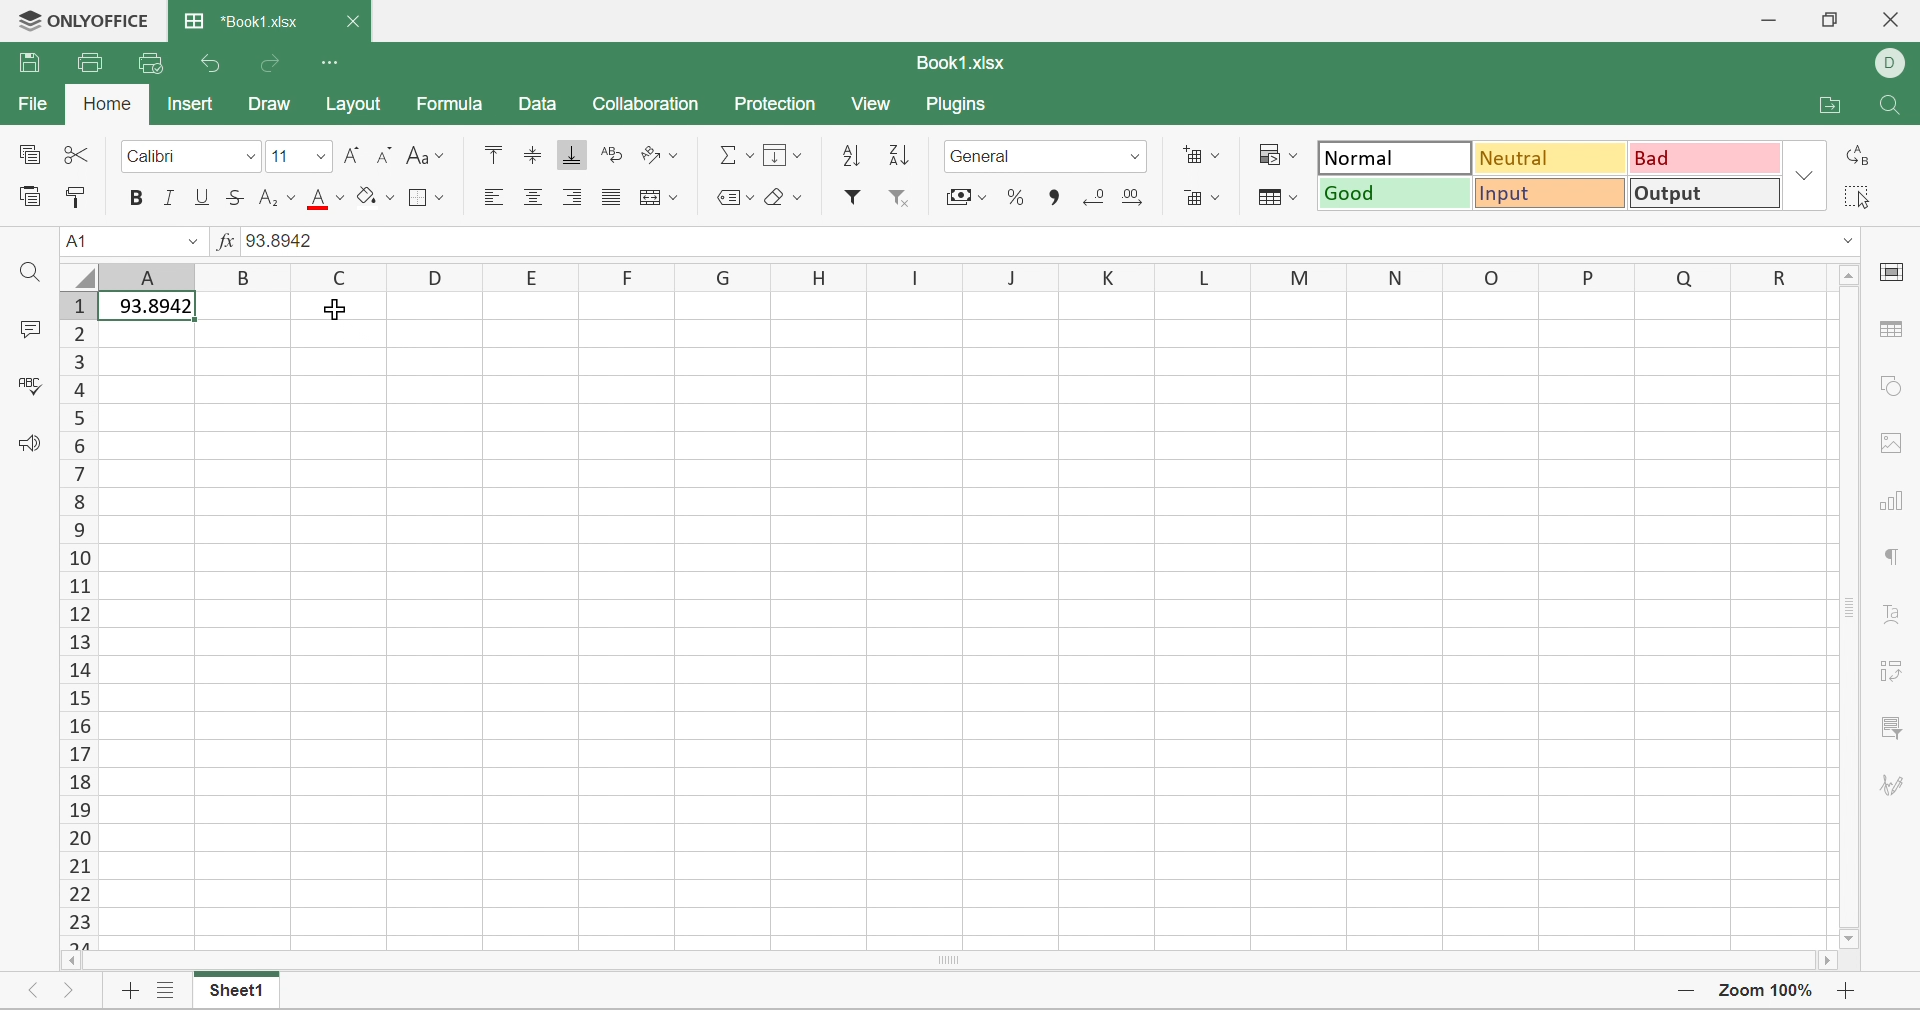 The image size is (1920, 1010). Describe the element at coordinates (1017, 199) in the screenshot. I see `Percent style` at that location.